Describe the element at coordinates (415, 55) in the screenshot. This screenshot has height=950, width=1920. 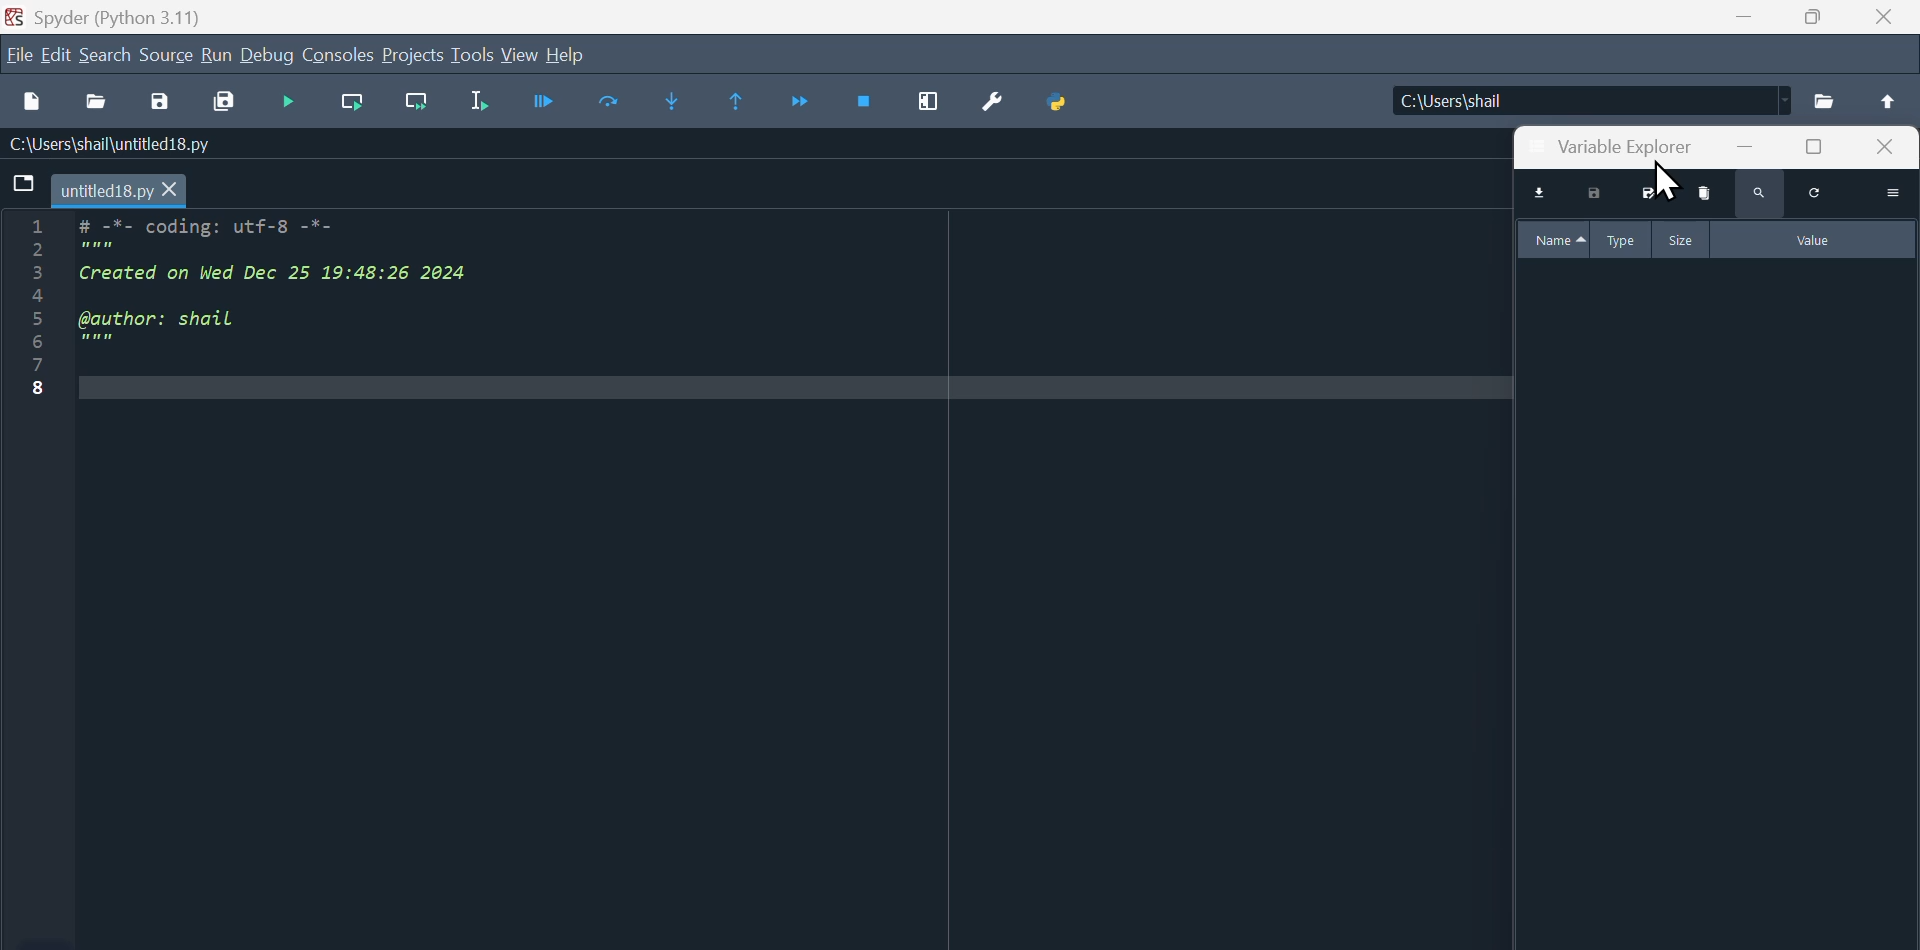
I see `Projects` at that location.